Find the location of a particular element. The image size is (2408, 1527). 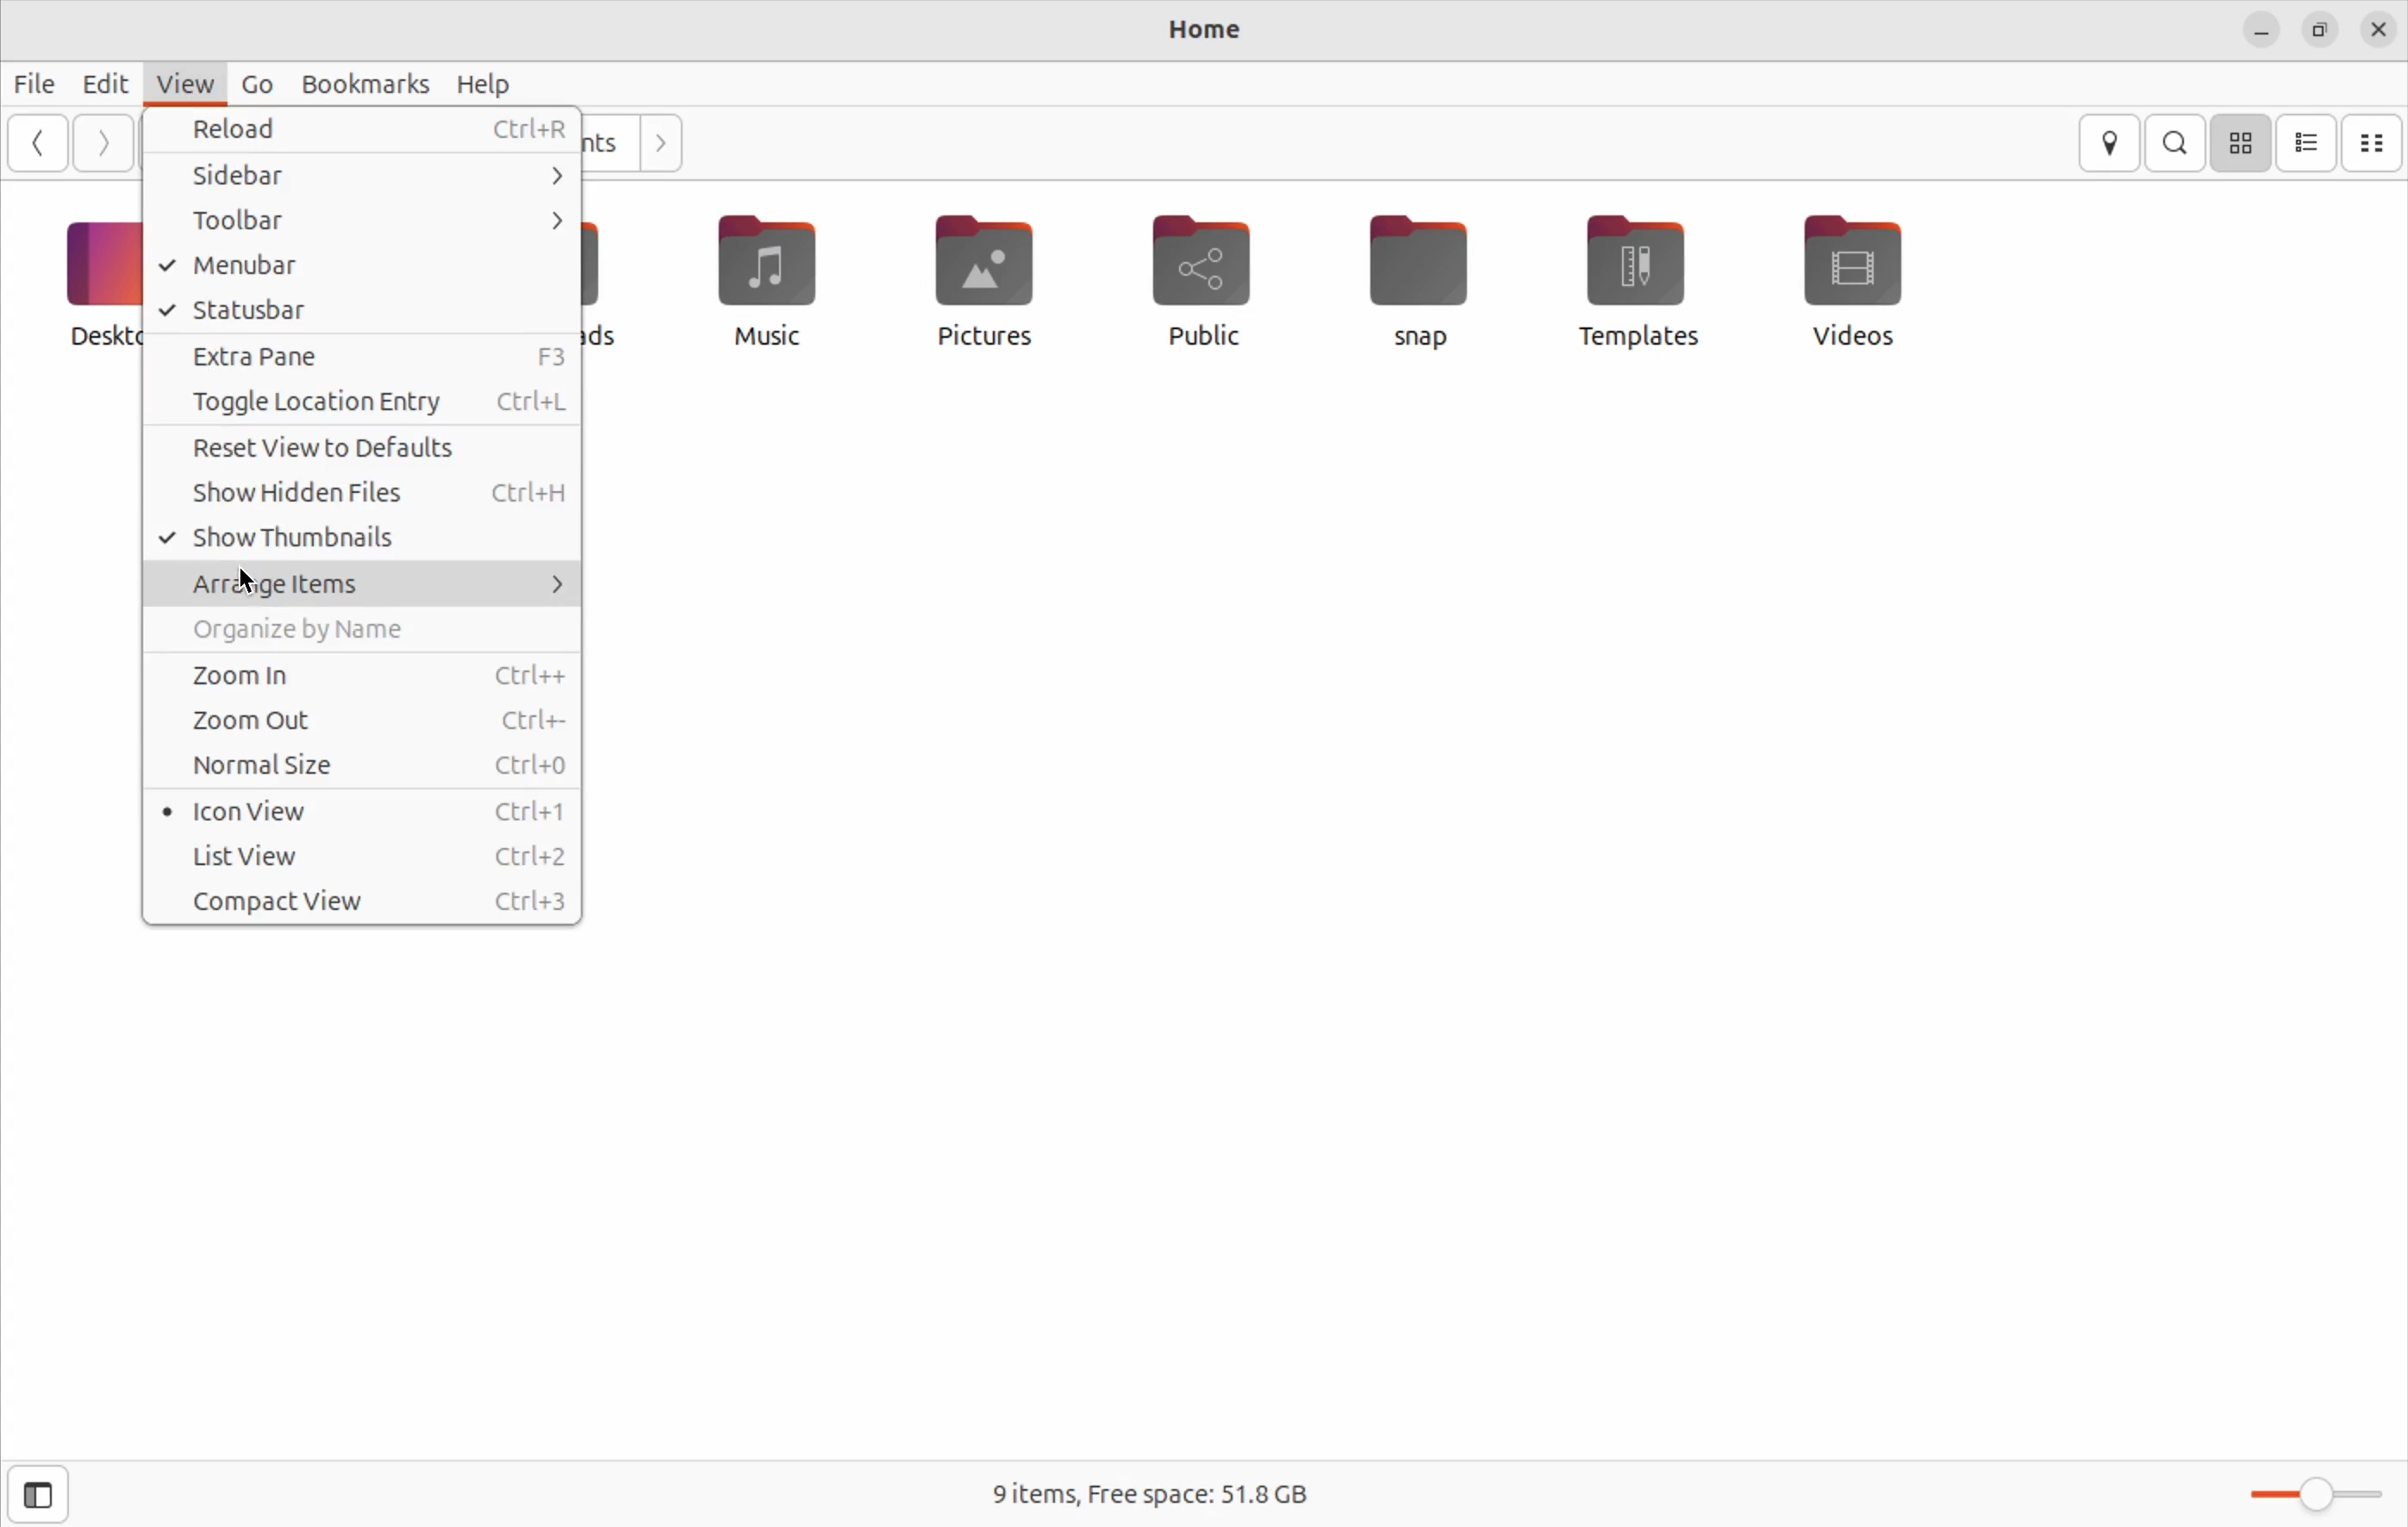

home is located at coordinates (1211, 32).